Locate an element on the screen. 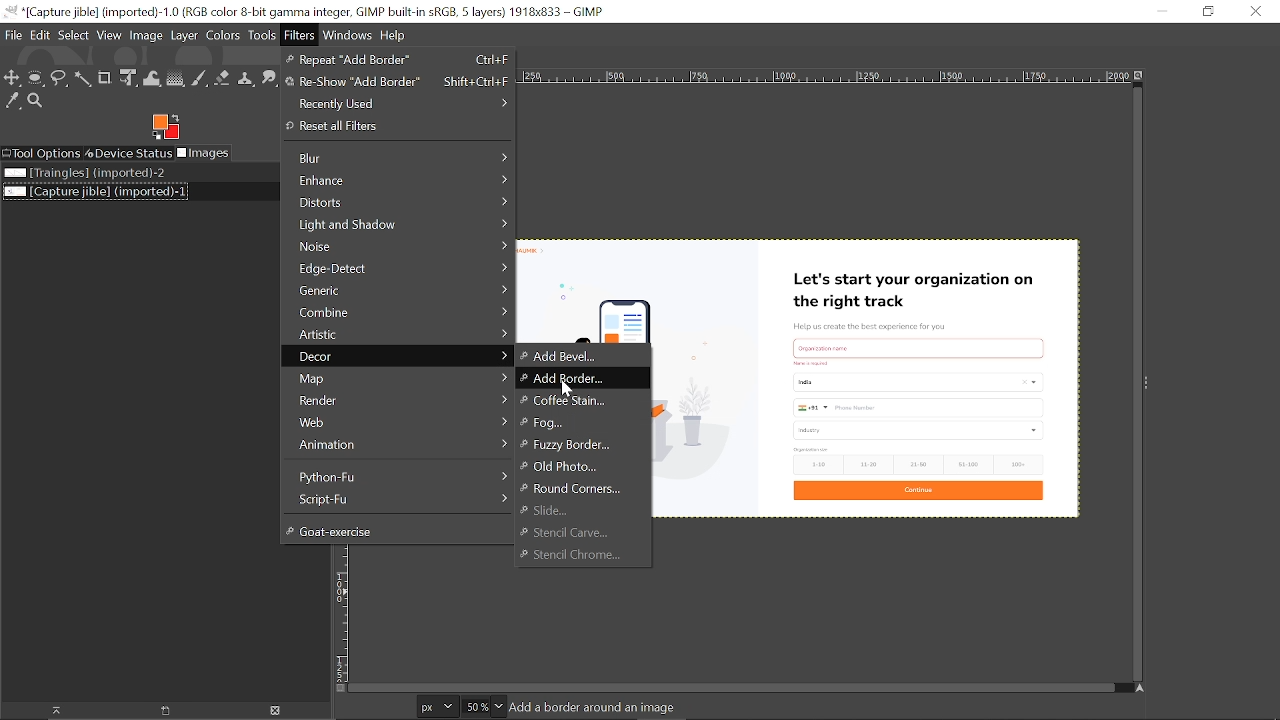 This screenshot has height=720, width=1280. Close is located at coordinates (1257, 11).